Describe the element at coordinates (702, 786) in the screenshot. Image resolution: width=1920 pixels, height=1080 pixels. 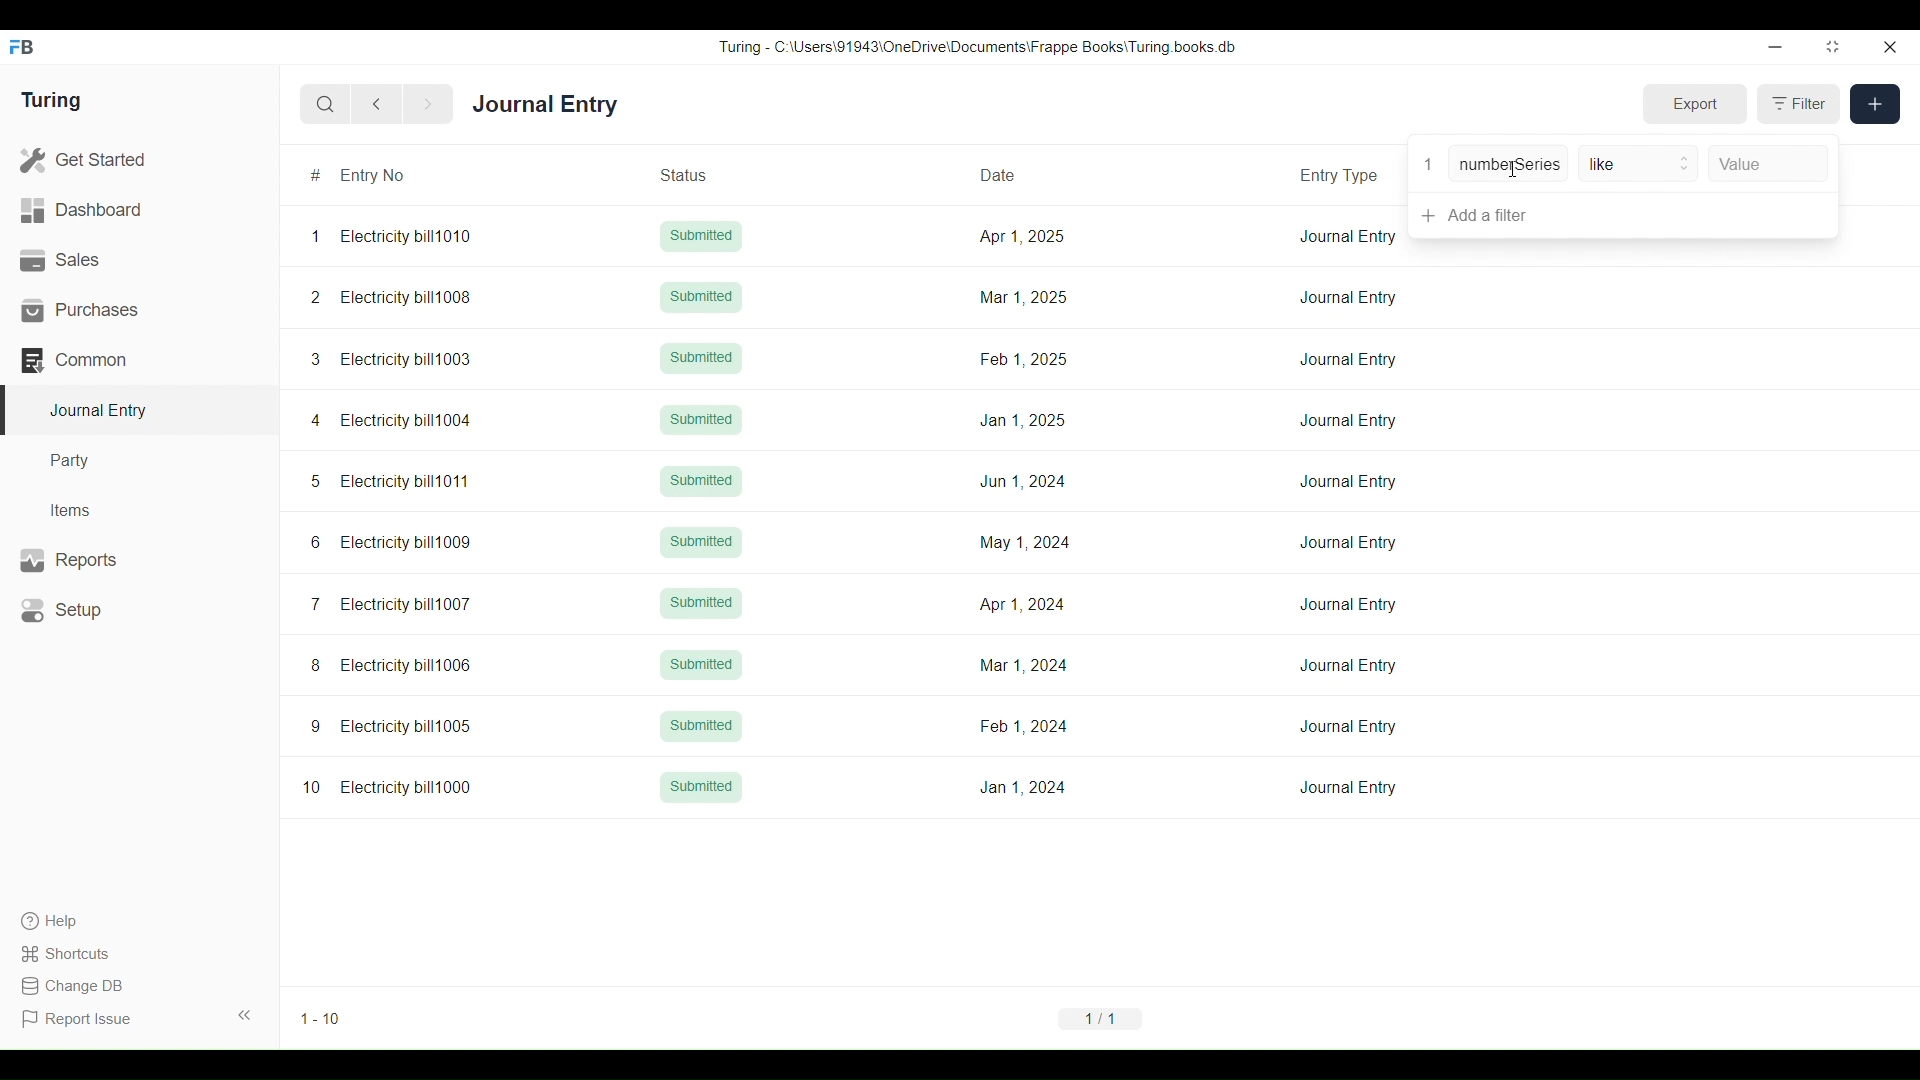
I see `Submitted` at that location.